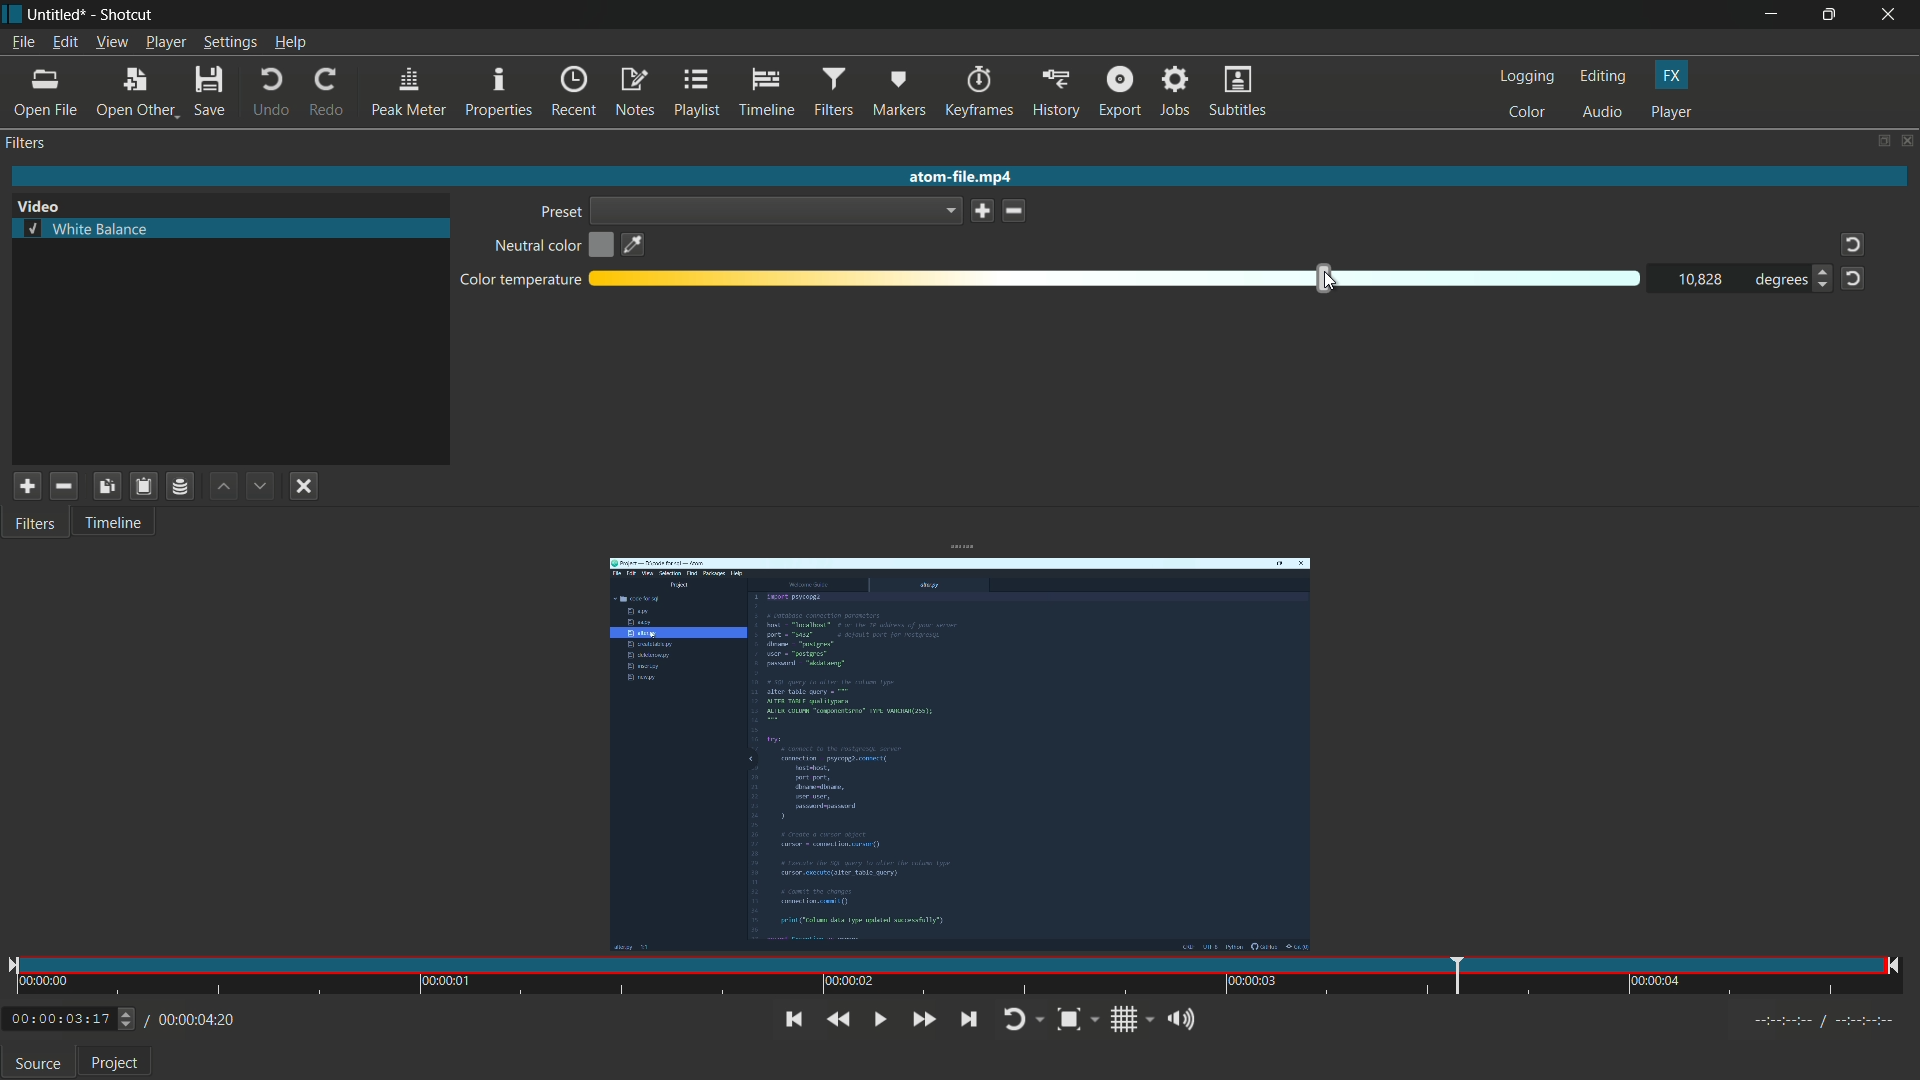  What do you see at coordinates (1185, 1018) in the screenshot?
I see `show volume control` at bounding box center [1185, 1018].